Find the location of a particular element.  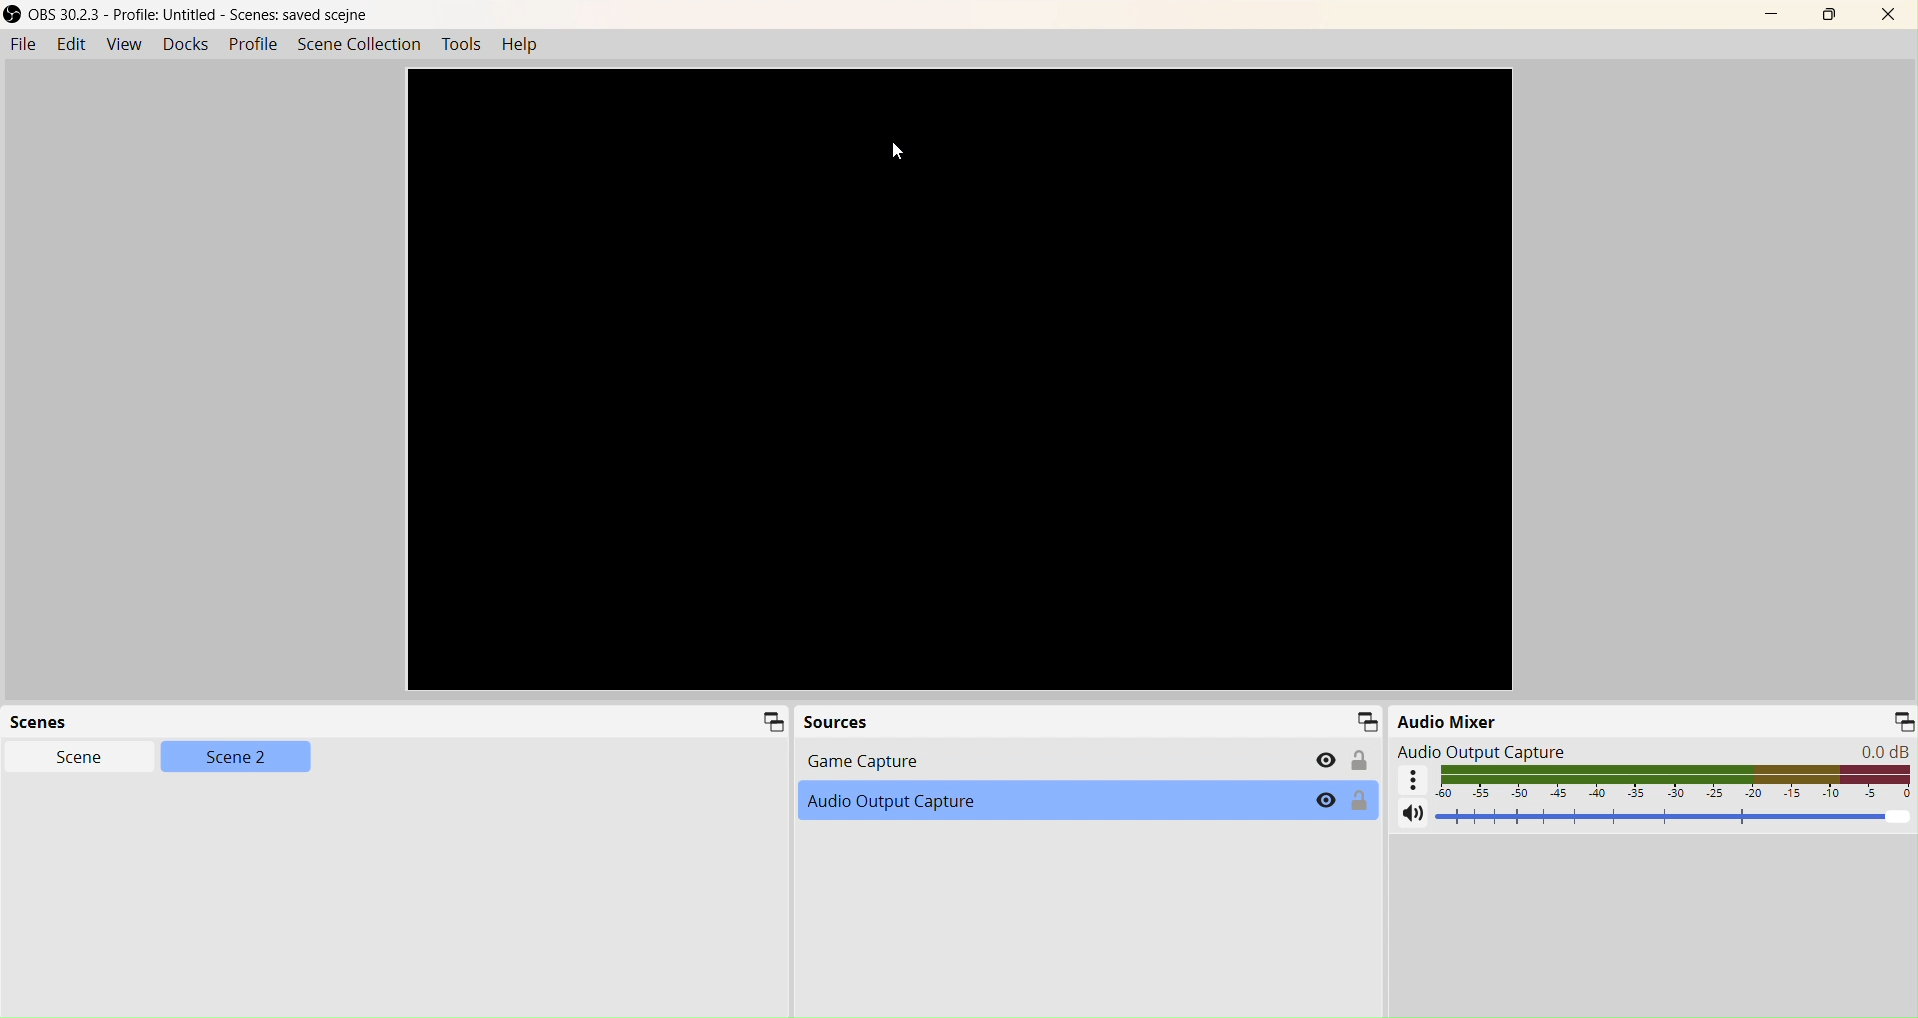

help is located at coordinates (521, 47).